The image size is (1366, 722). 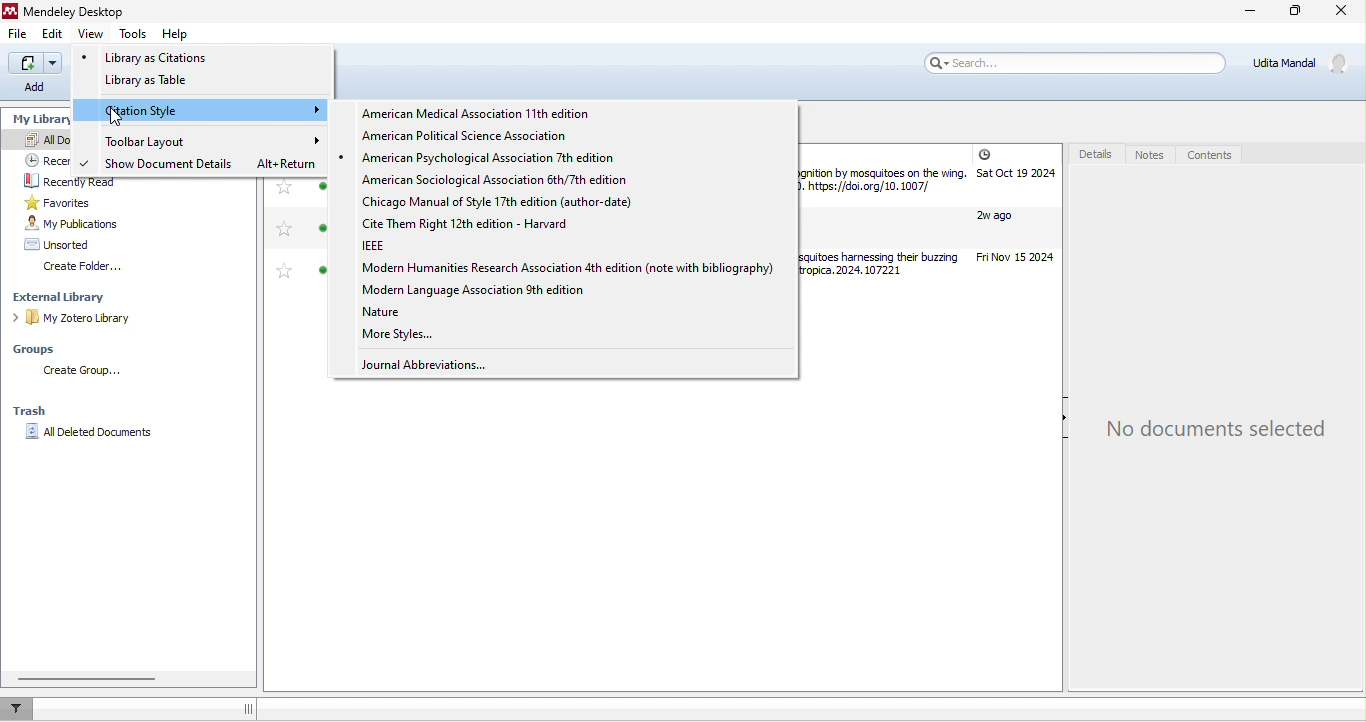 What do you see at coordinates (1303, 64) in the screenshot?
I see `Udita Mandal` at bounding box center [1303, 64].